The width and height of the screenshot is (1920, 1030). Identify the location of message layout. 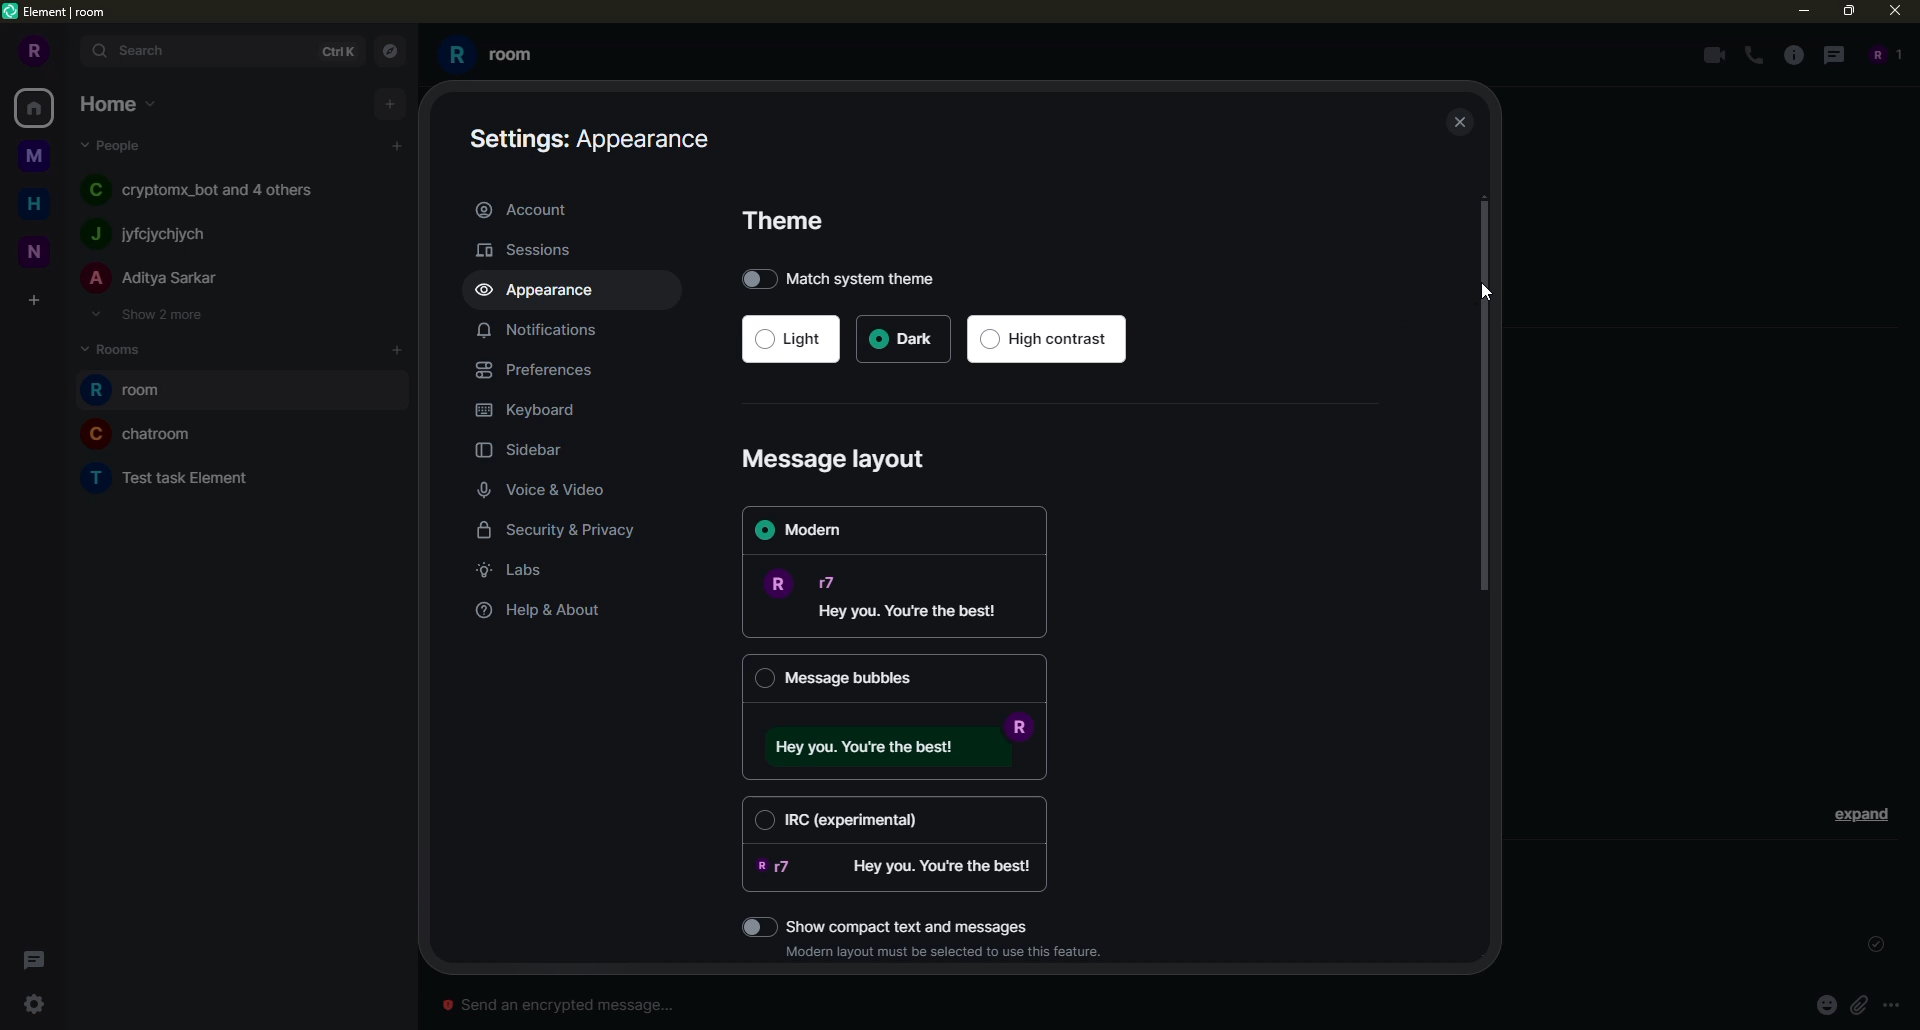
(892, 744).